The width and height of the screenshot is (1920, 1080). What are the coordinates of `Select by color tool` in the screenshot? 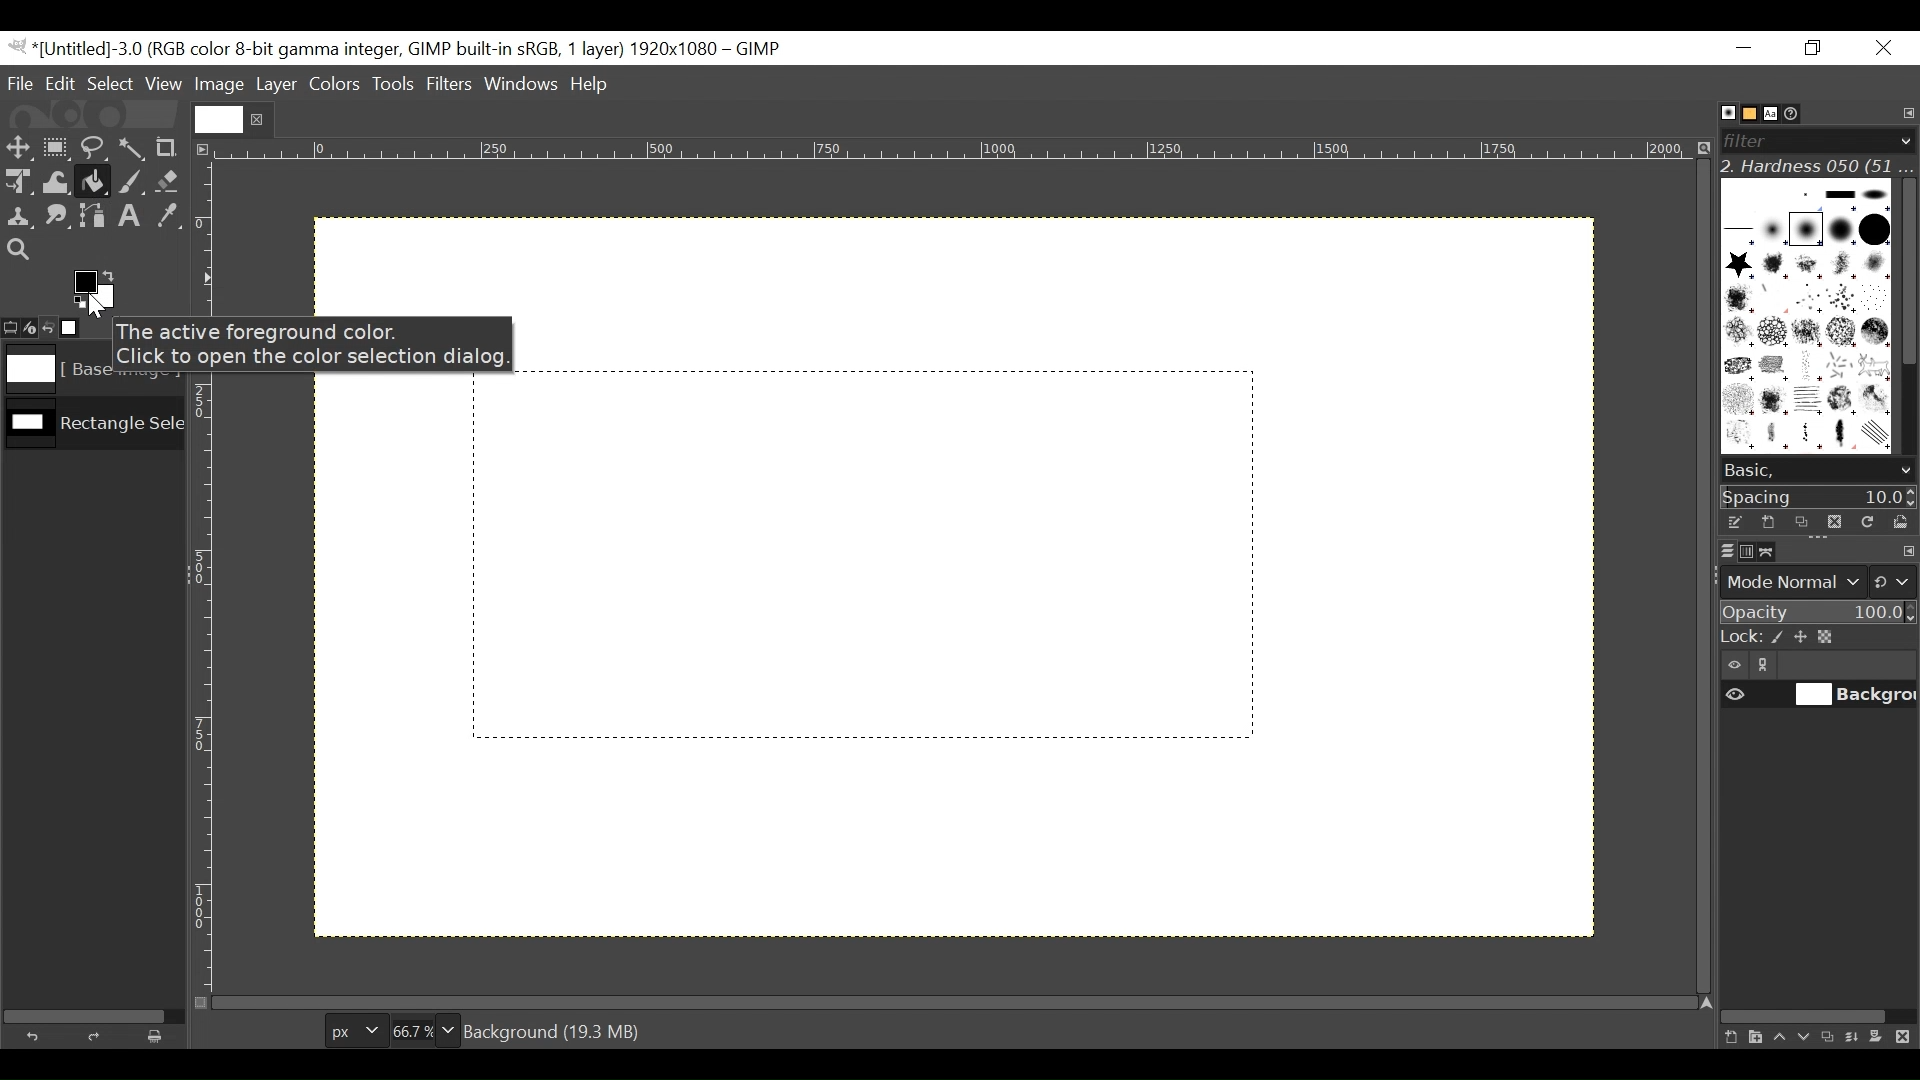 It's located at (135, 146).